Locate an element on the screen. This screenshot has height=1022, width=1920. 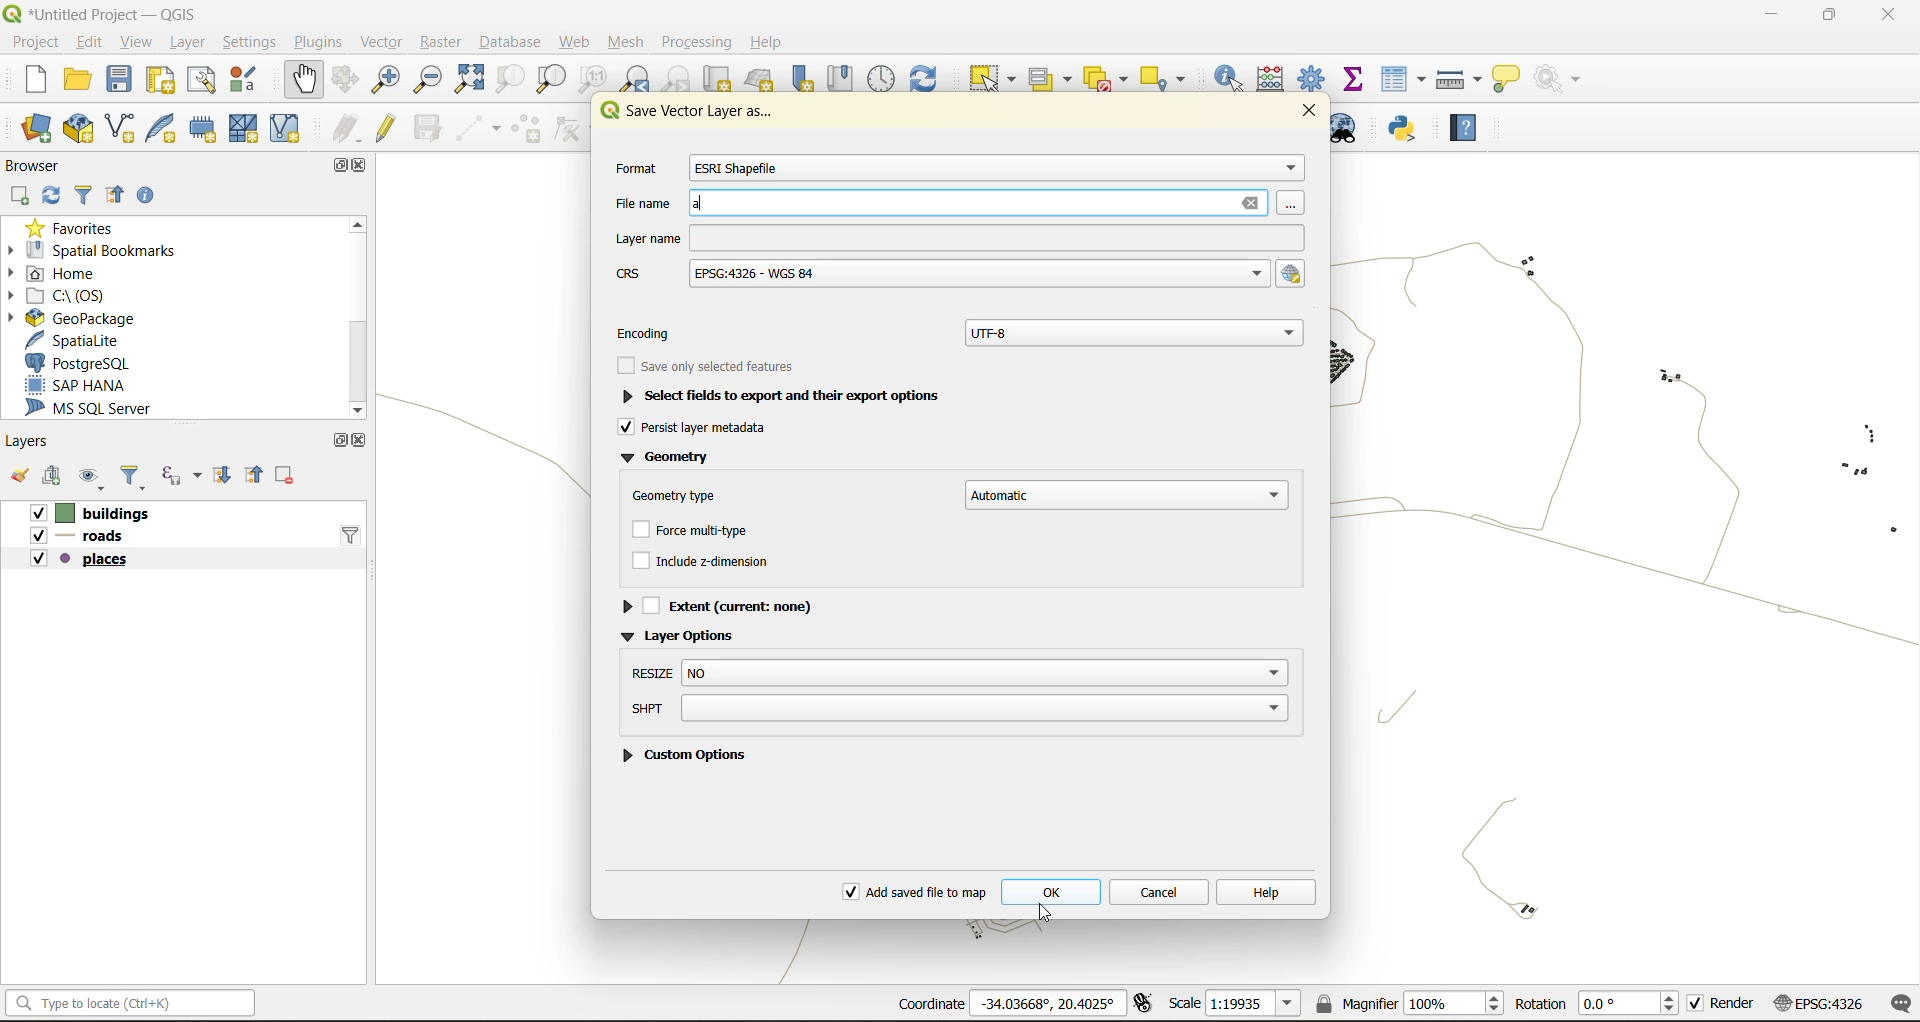
new shapefile is located at coordinates (121, 126).